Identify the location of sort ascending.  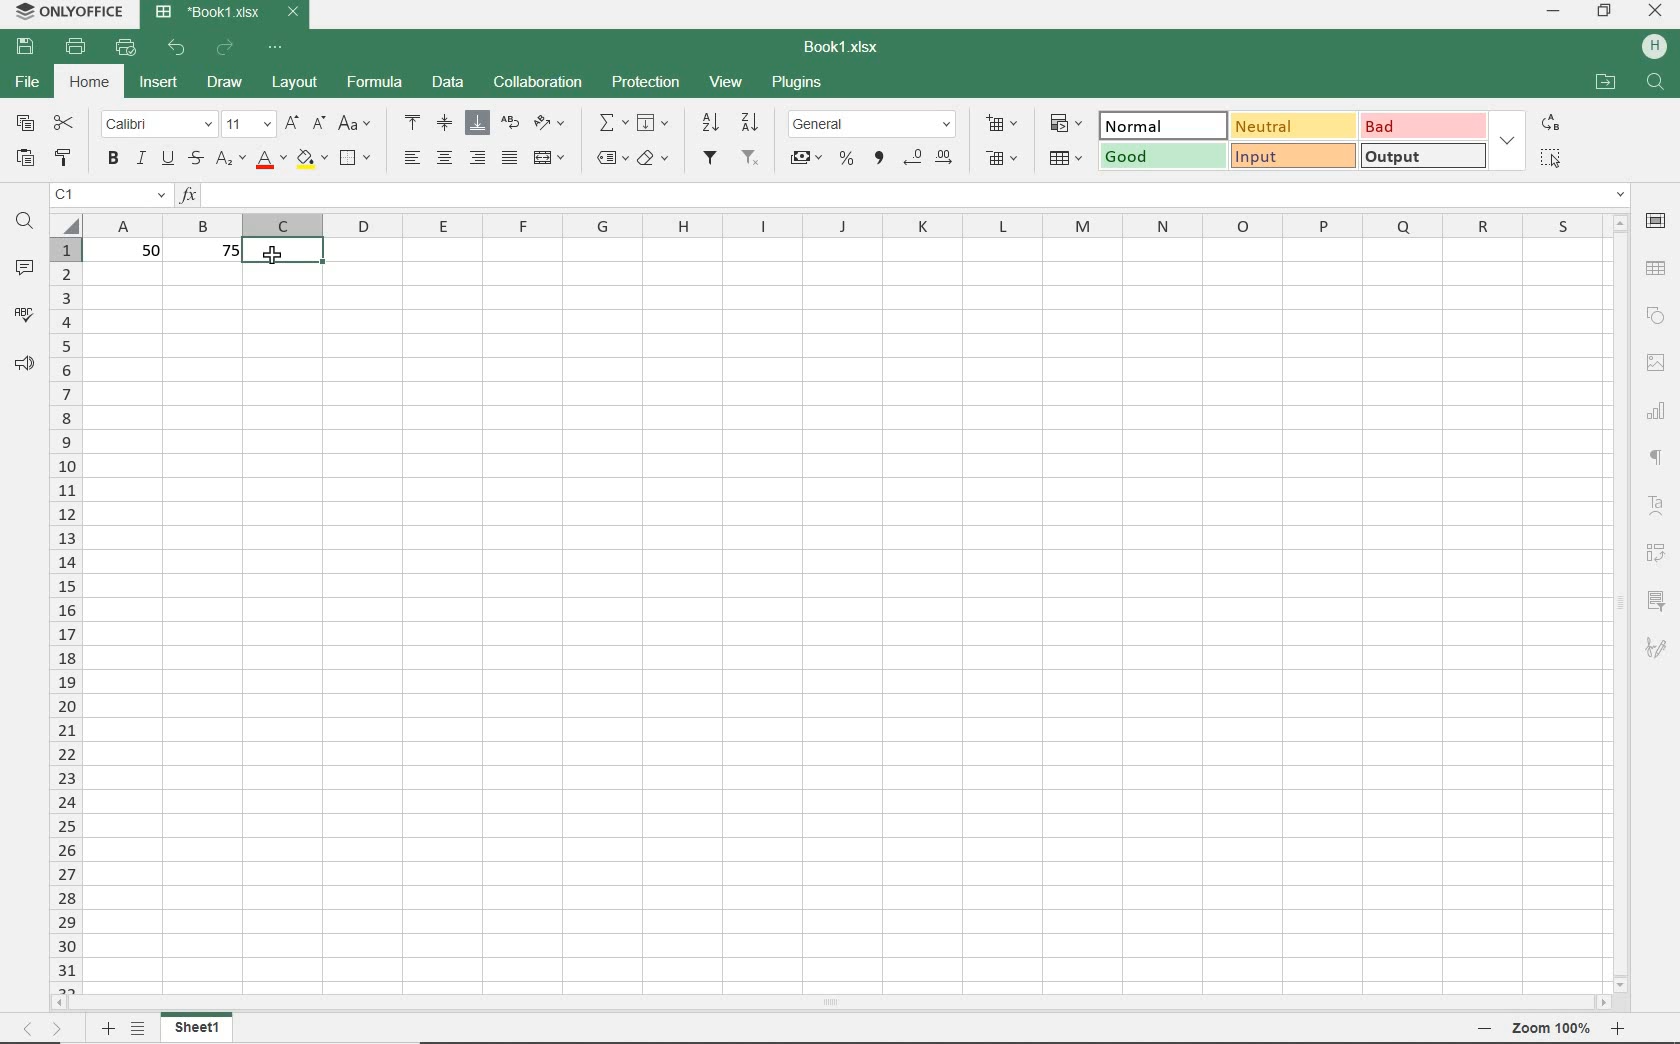
(709, 123).